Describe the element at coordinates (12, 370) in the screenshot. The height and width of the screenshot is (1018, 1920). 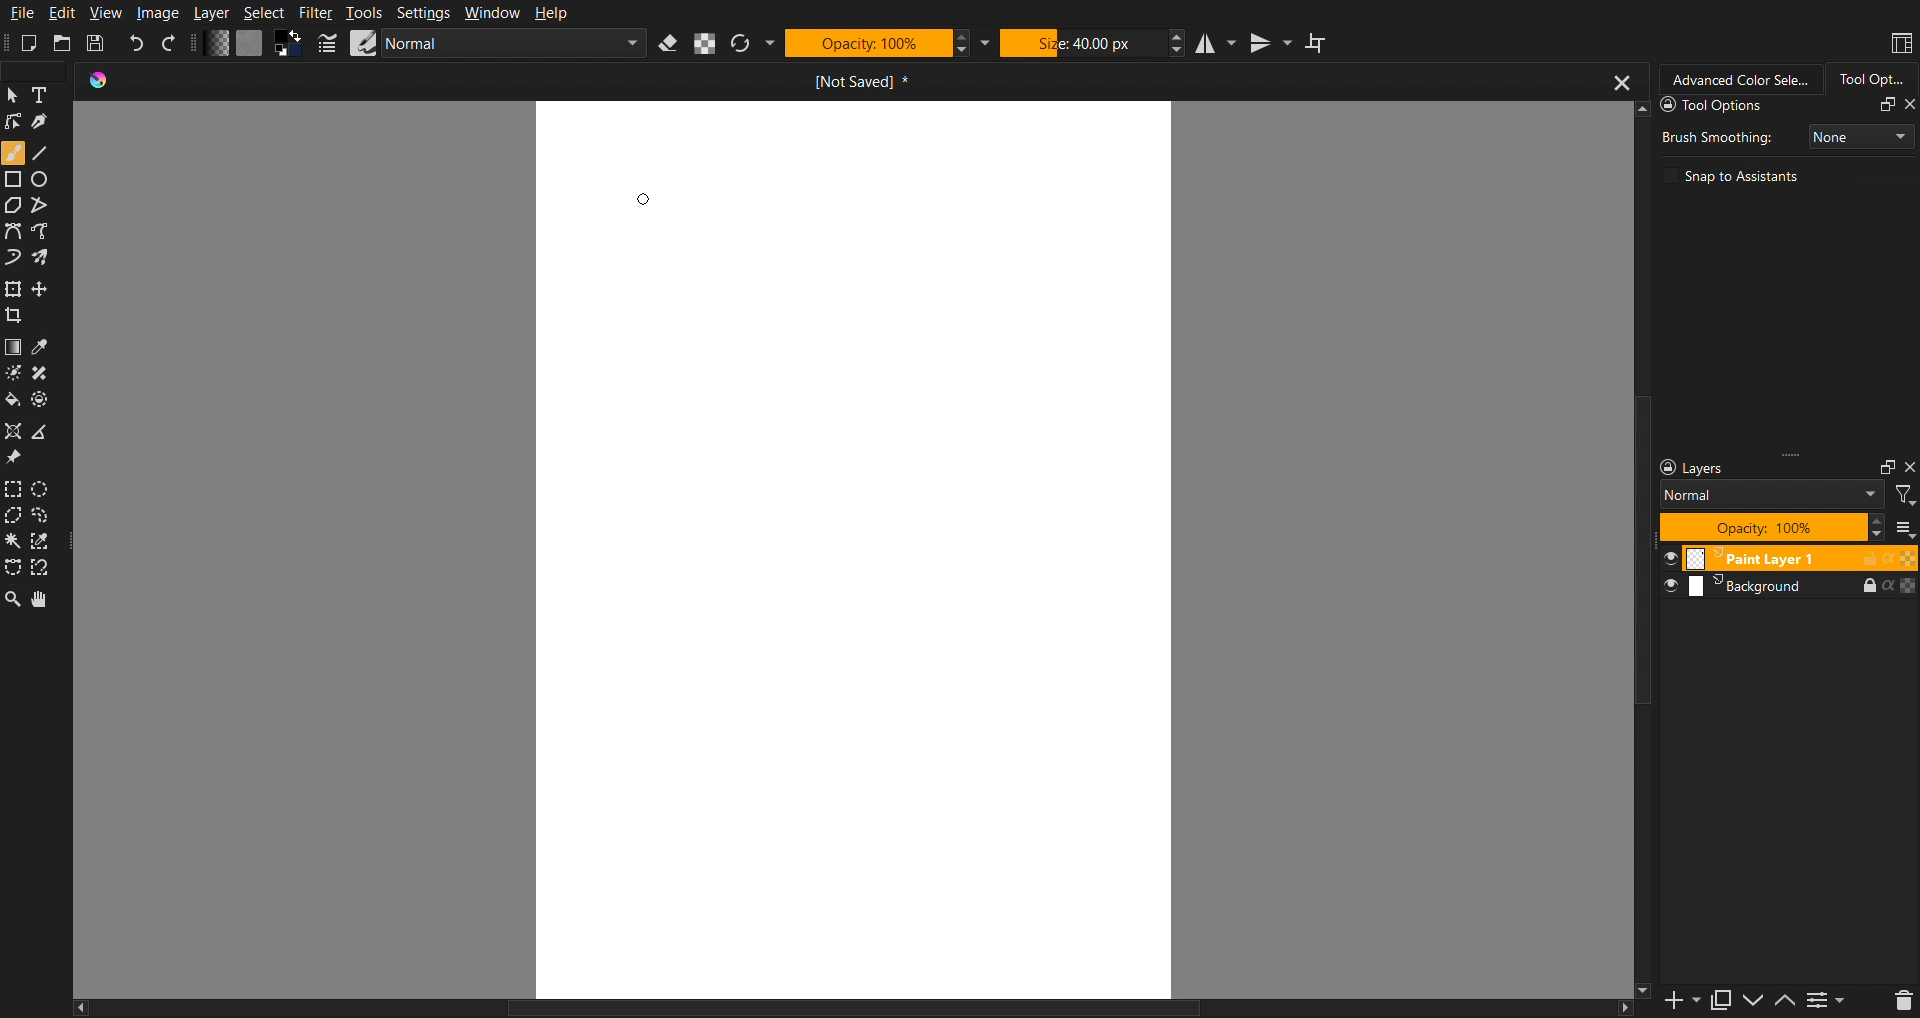
I see `Brush` at that location.